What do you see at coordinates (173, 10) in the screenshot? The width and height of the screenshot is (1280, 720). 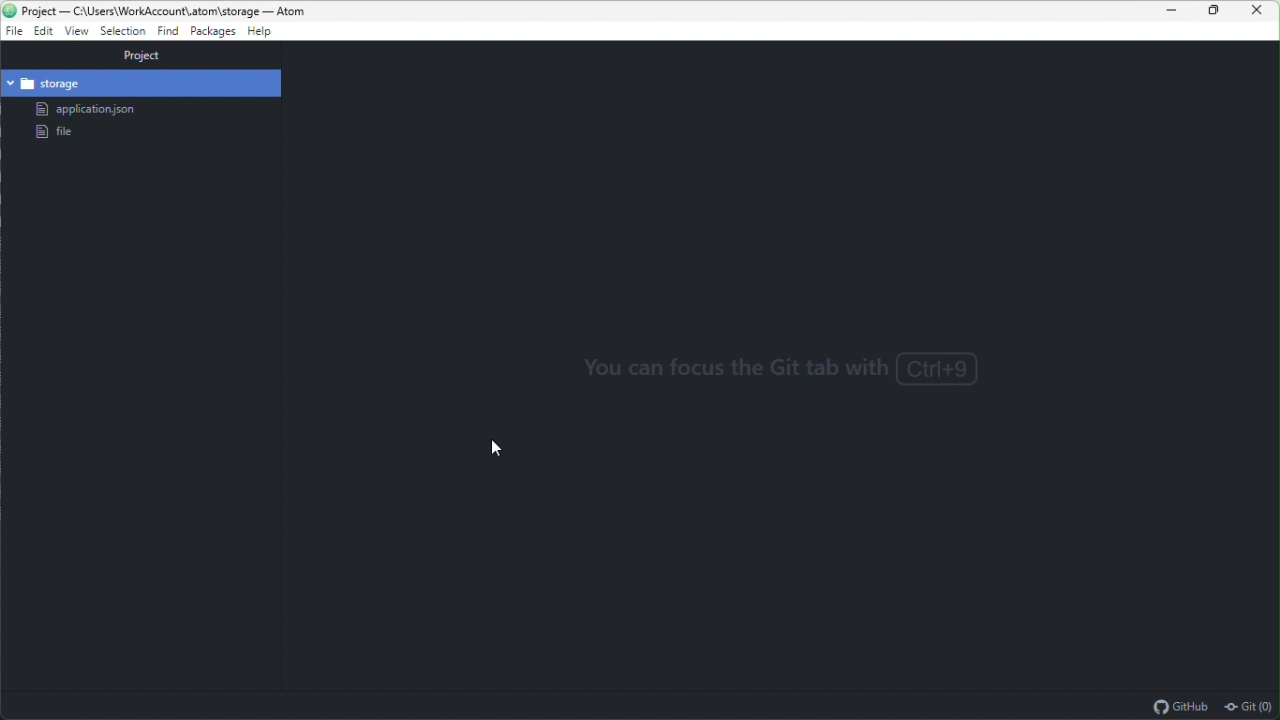 I see `File name and file path` at bounding box center [173, 10].